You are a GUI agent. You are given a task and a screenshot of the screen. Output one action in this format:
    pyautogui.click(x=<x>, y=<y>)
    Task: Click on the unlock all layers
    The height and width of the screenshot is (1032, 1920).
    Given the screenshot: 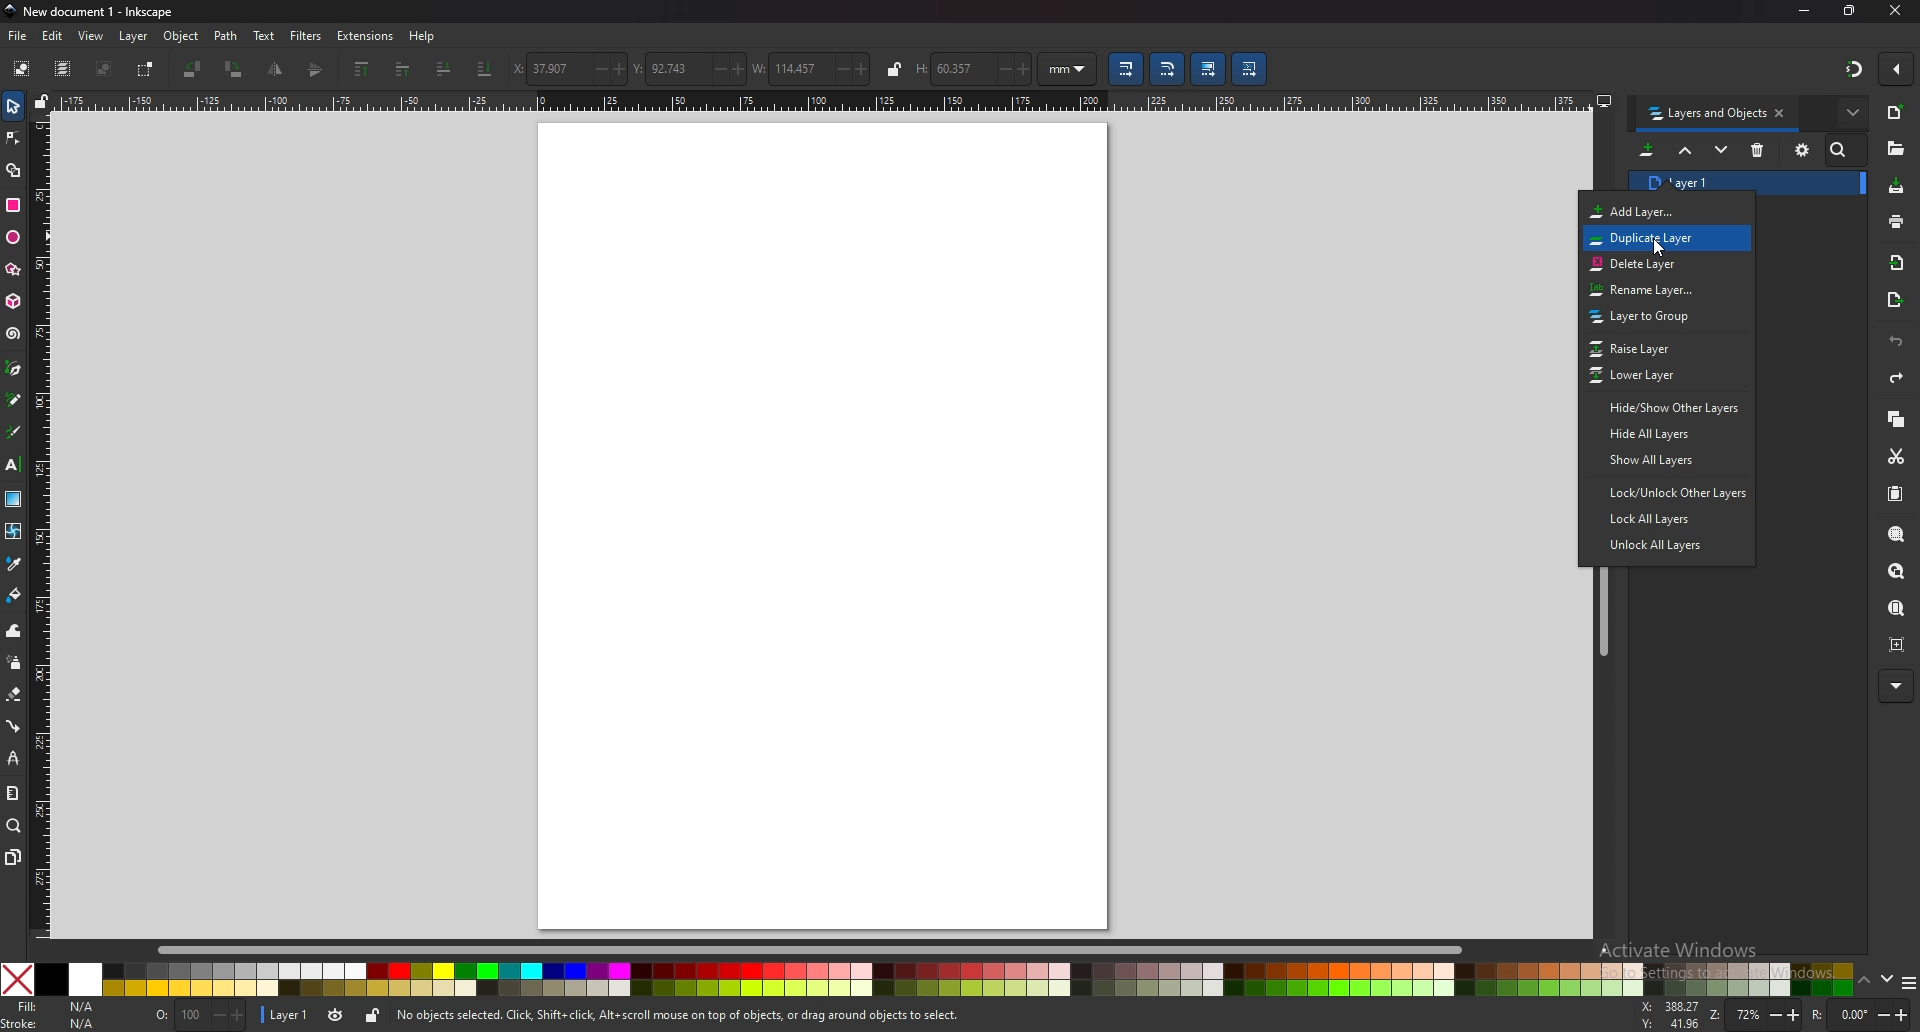 What is the action you would take?
    pyautogui.click(x=1662, y=544)
    